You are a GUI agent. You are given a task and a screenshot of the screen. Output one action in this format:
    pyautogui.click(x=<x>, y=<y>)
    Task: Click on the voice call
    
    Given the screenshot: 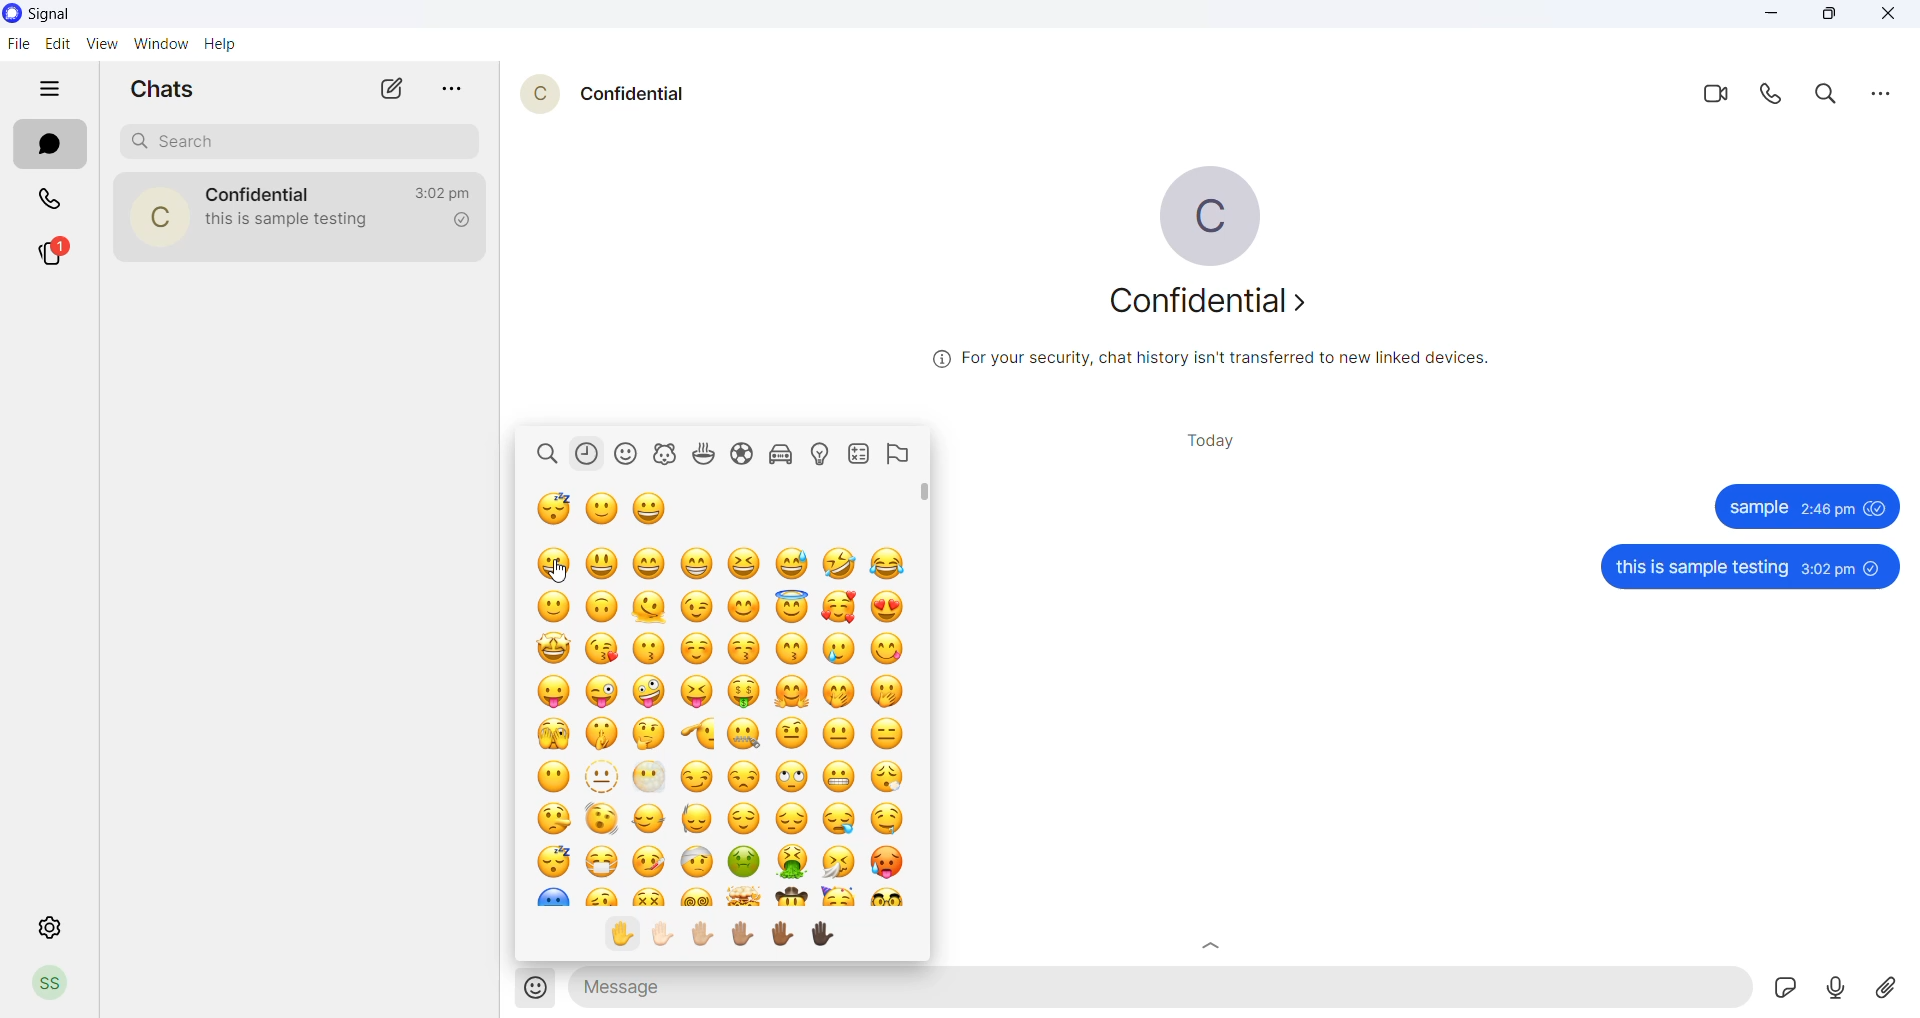 What is the action you would take?
    pyautogui.click(x=1772, y=97)
    